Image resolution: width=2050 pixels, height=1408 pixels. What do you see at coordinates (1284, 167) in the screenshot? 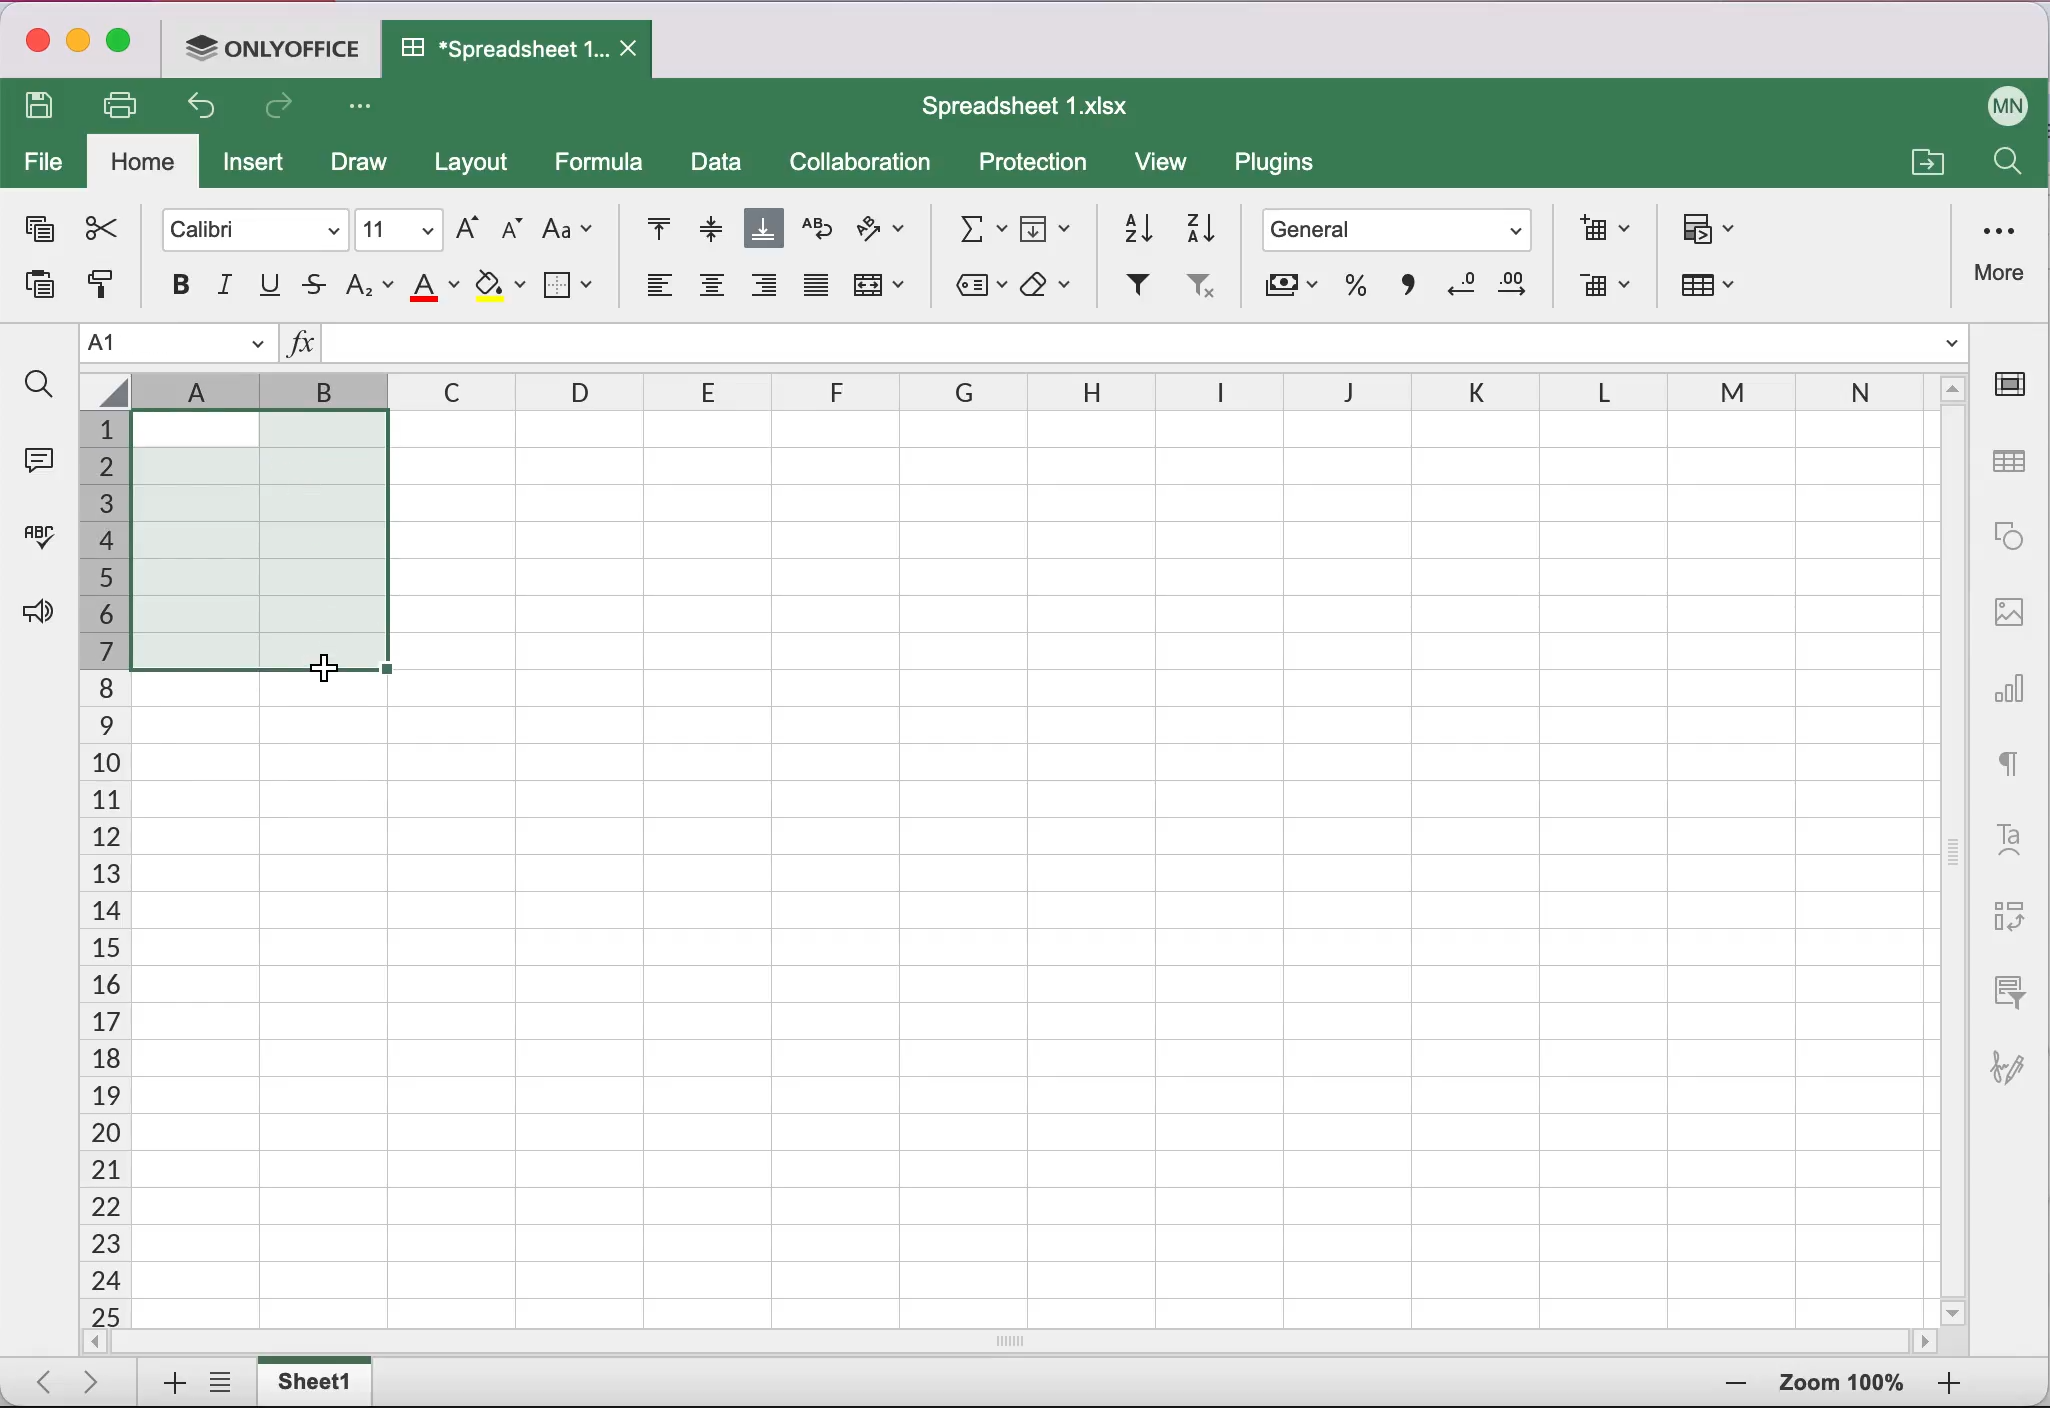
I see `plugins` at bounding box center [1284, 167].